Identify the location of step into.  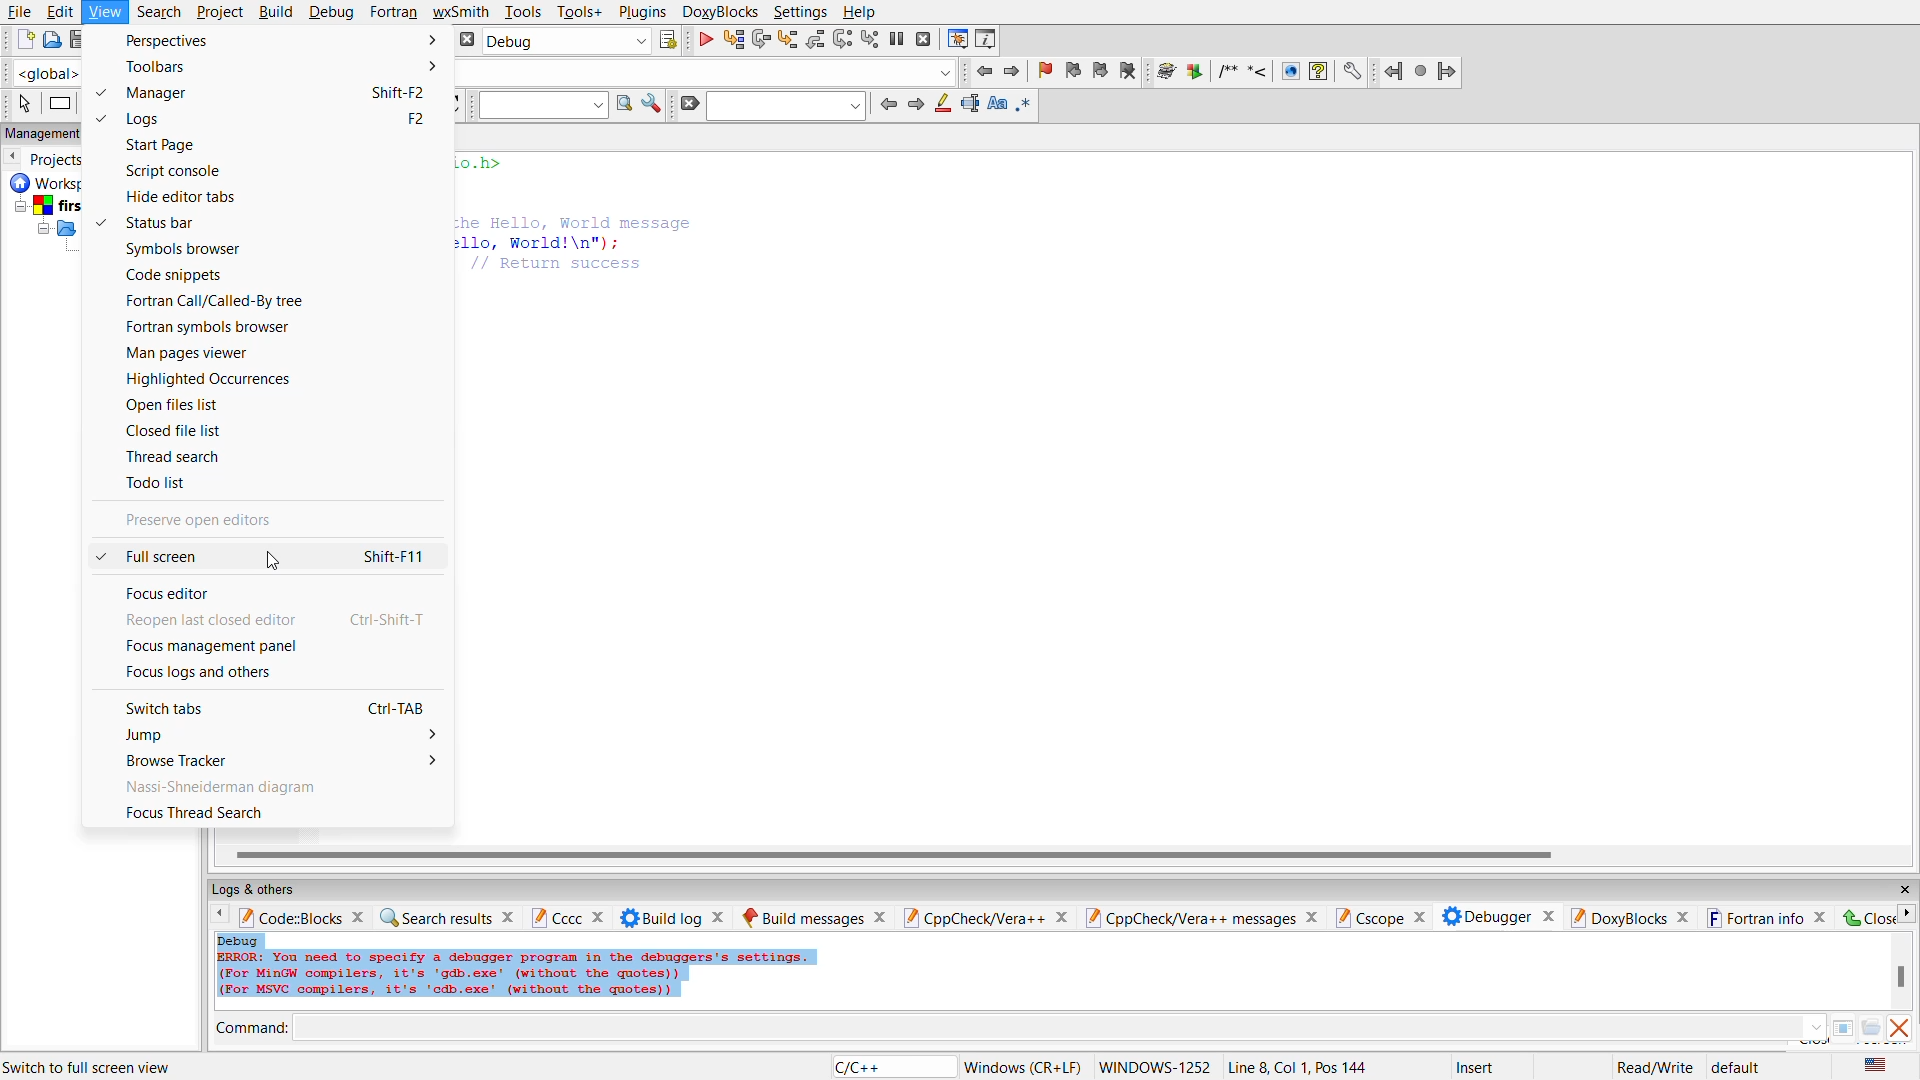
(789, 39).